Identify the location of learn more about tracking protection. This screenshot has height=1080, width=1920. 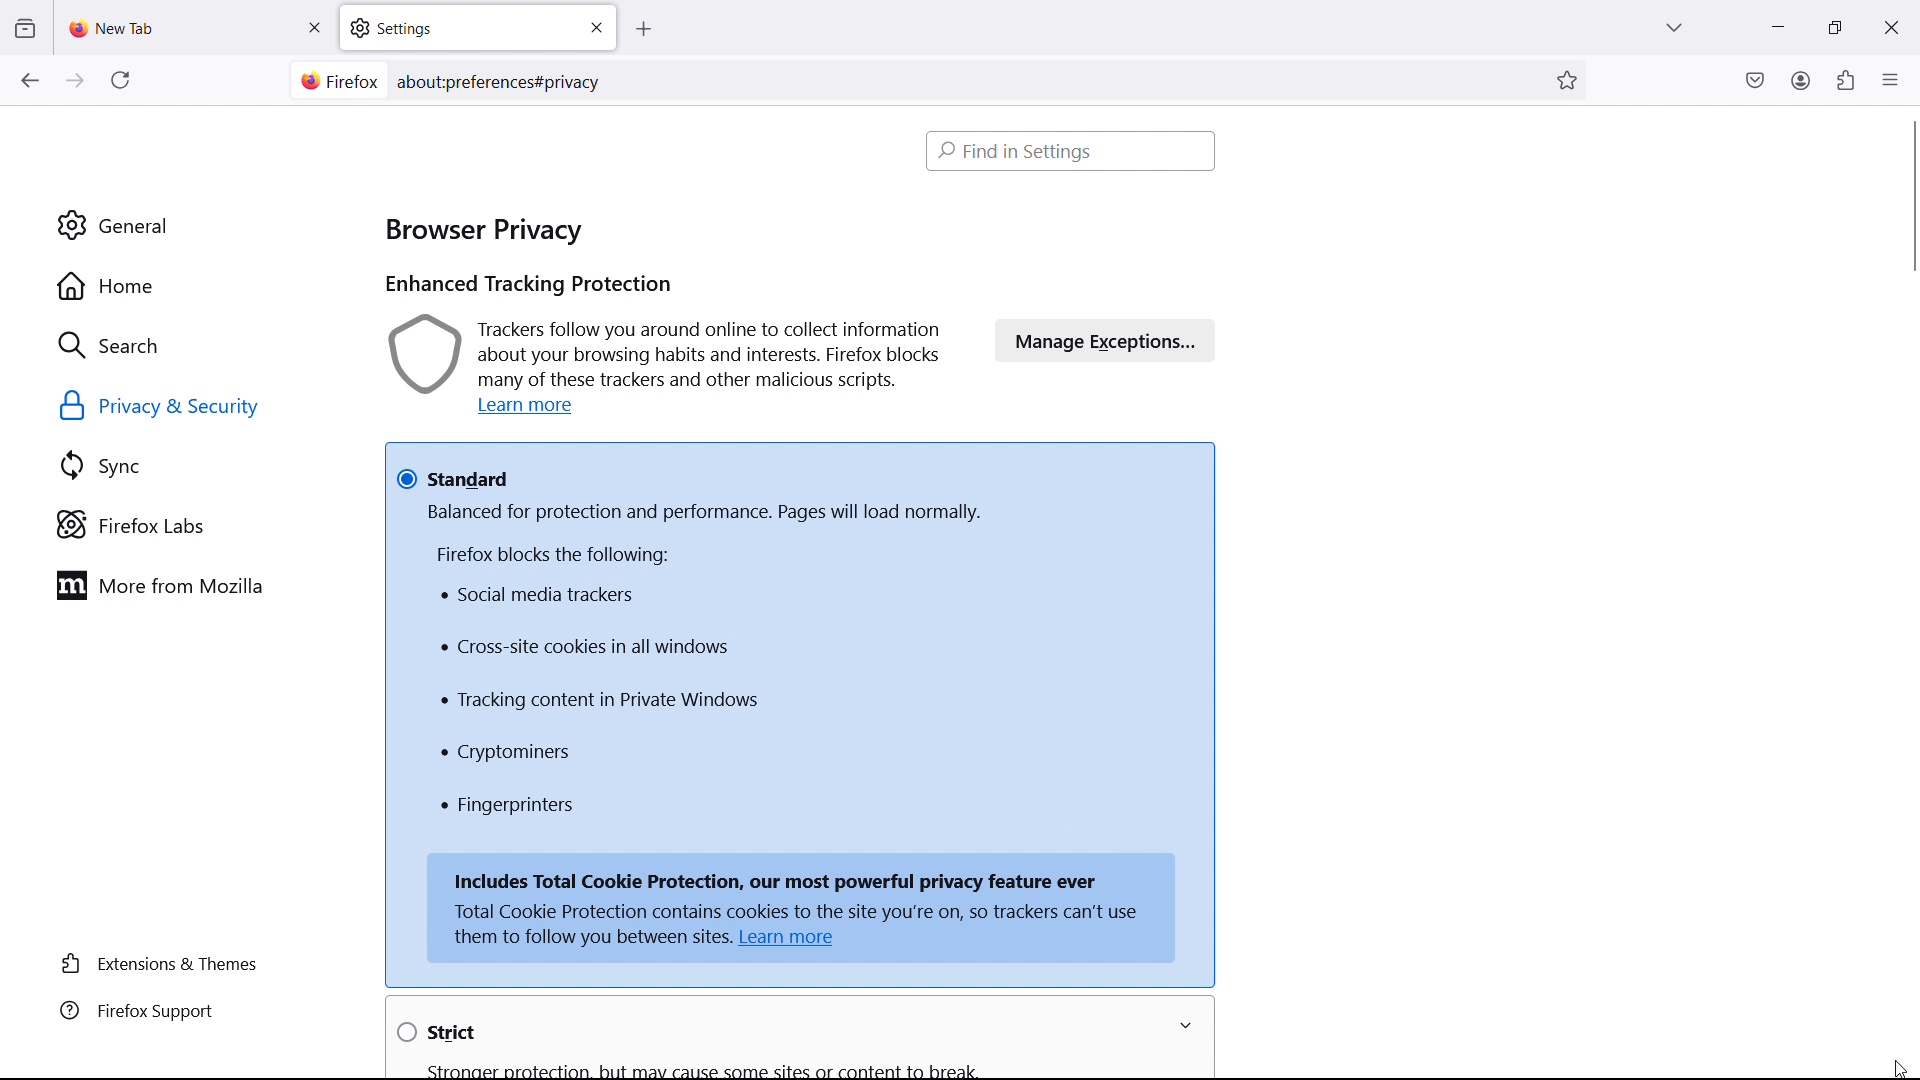
(532, 408).